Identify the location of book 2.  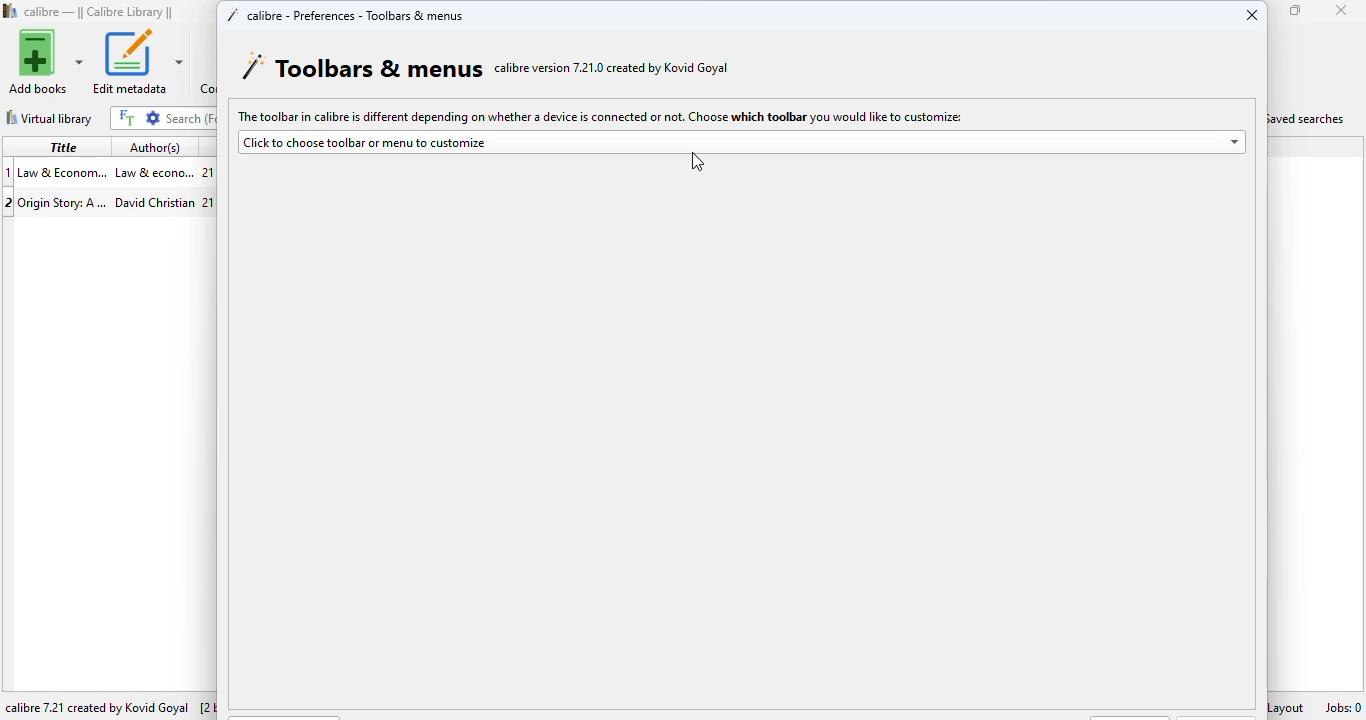
(107, 200).